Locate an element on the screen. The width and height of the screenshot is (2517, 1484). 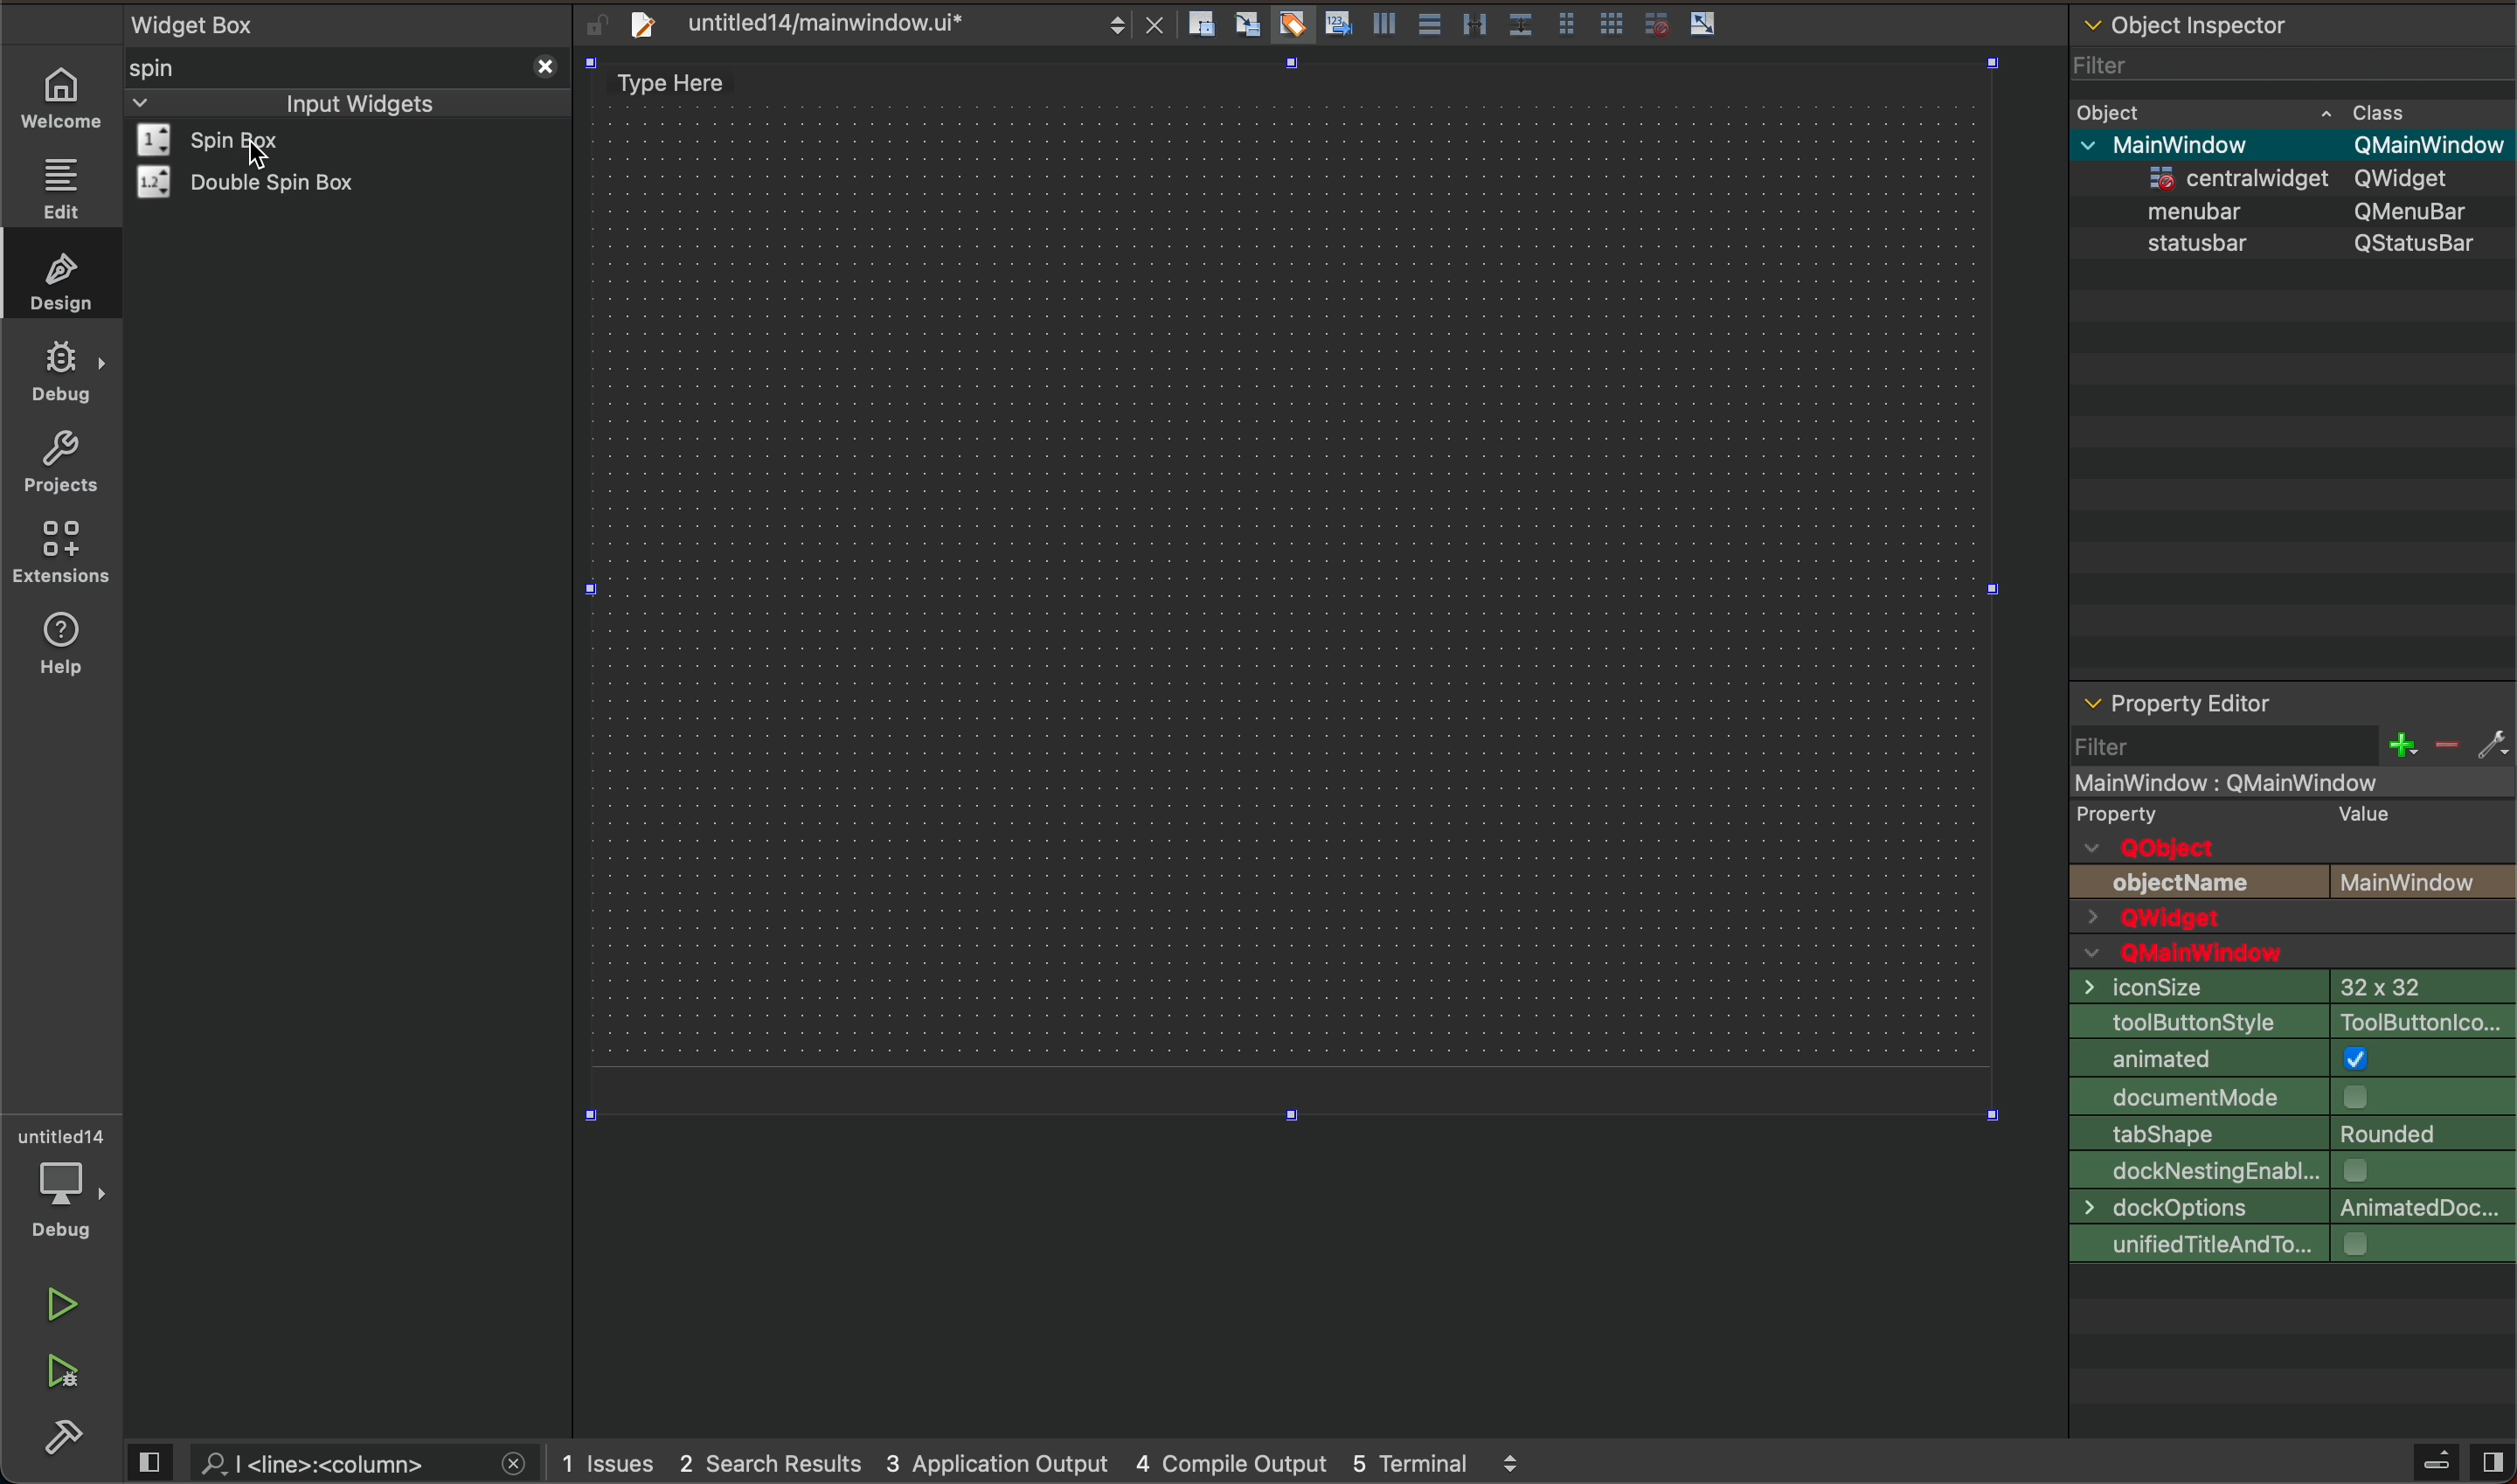
dock option is located at coordinates (2288, 1208).